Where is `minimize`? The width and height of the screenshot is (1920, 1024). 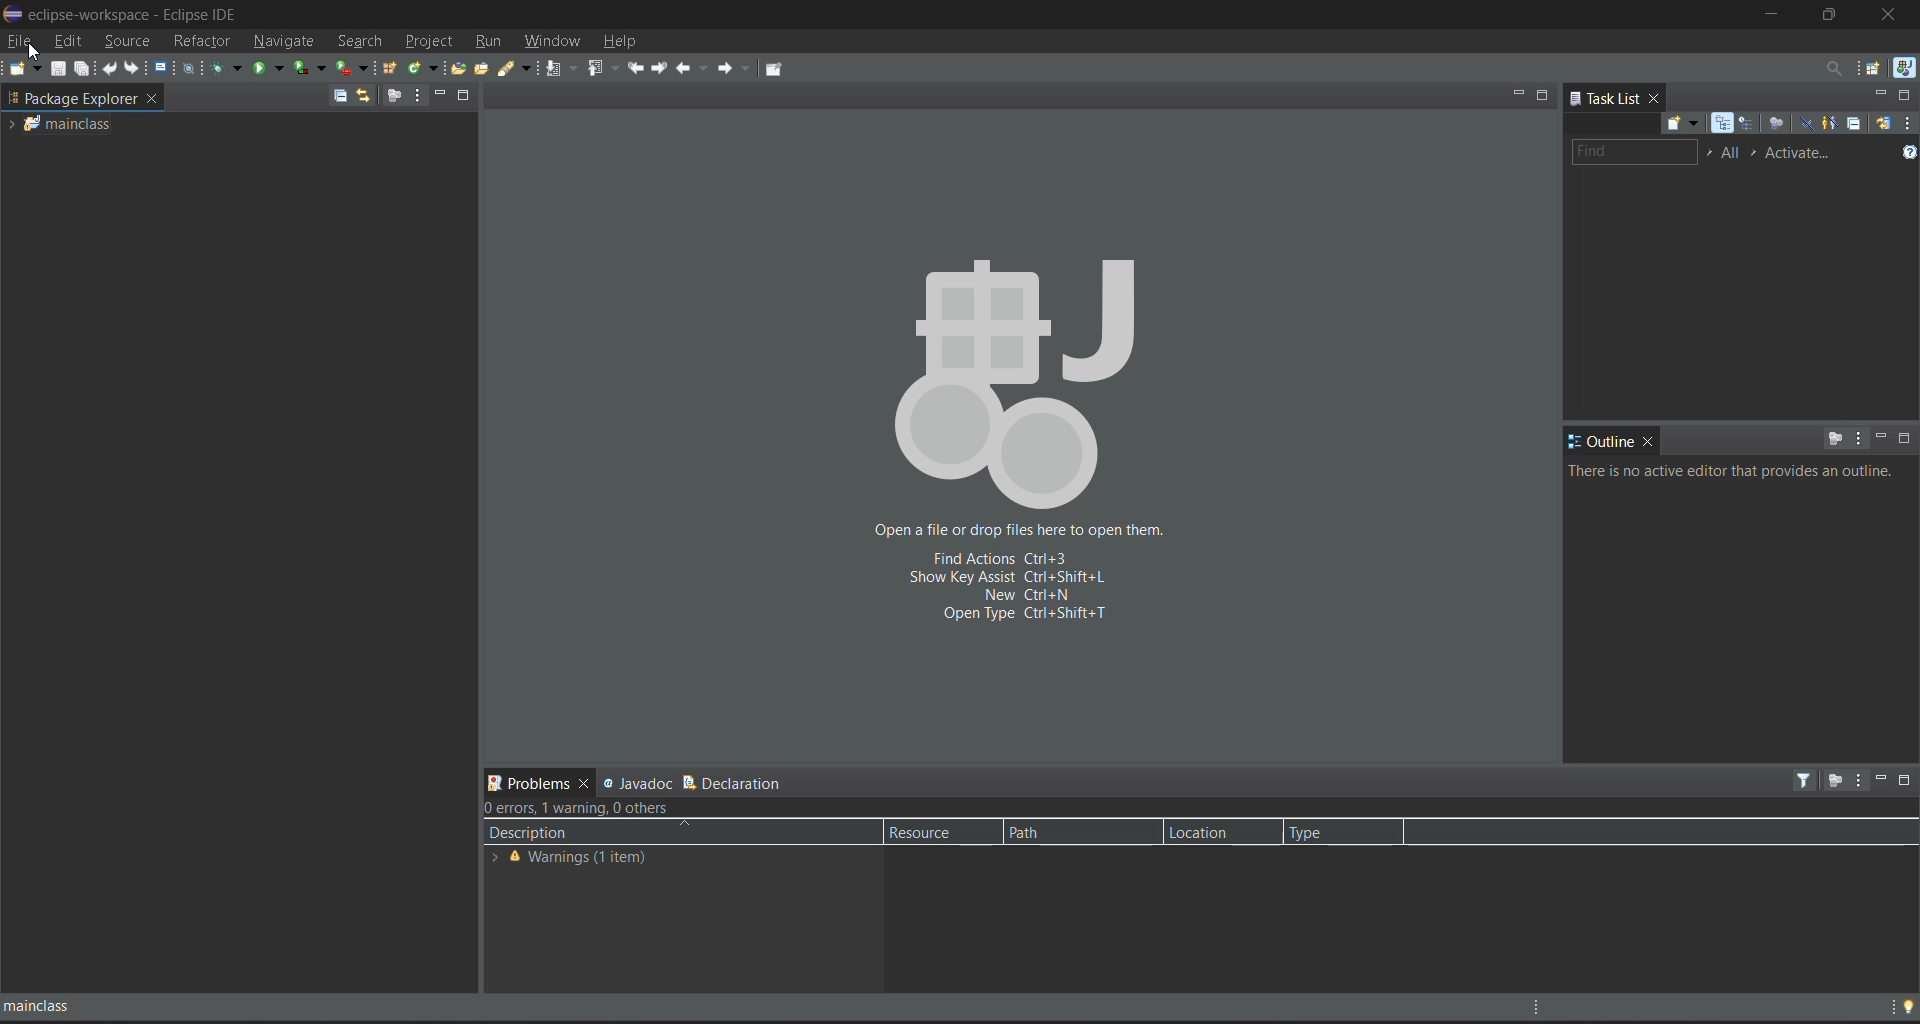 minimize is located at coordinates (1879, 778).